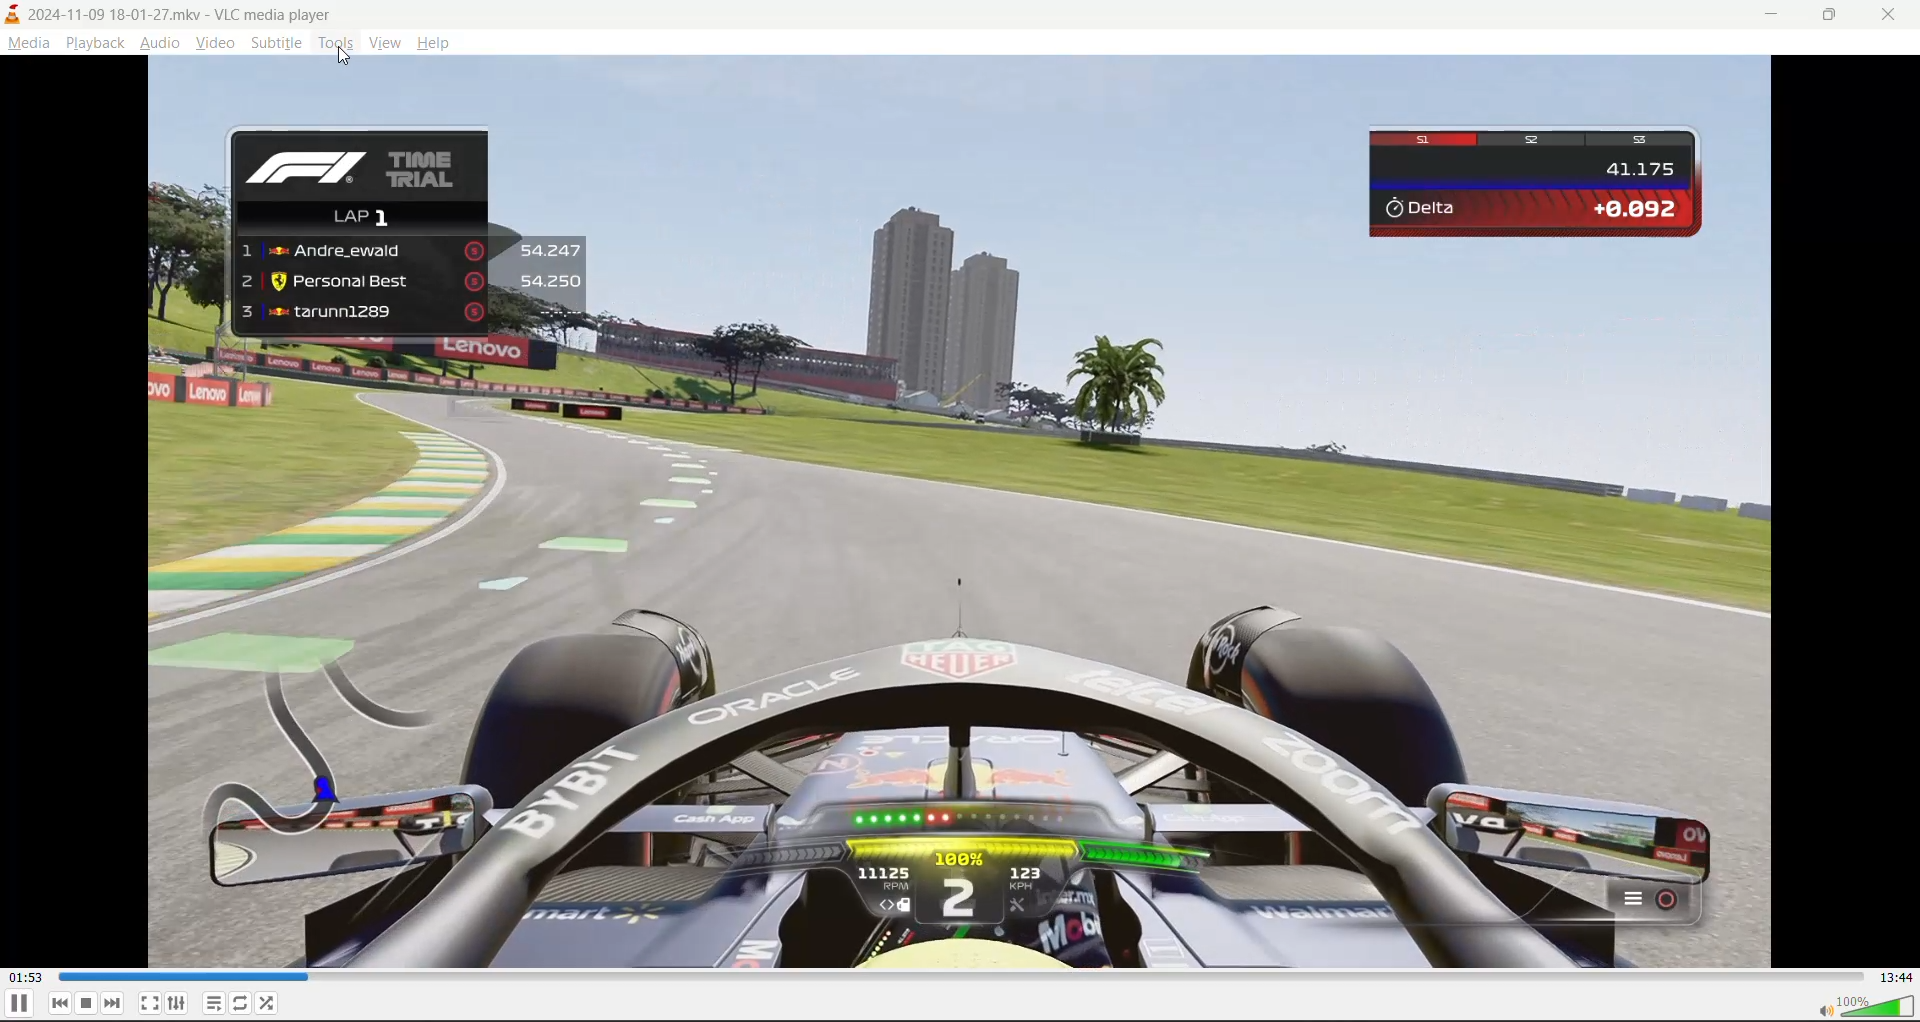 The height and width of the screenshot is (1022, 1920). What do you see at coordinates (958, 976) in the screenshot?
I see `track slider` at bounding box center [958, 976].